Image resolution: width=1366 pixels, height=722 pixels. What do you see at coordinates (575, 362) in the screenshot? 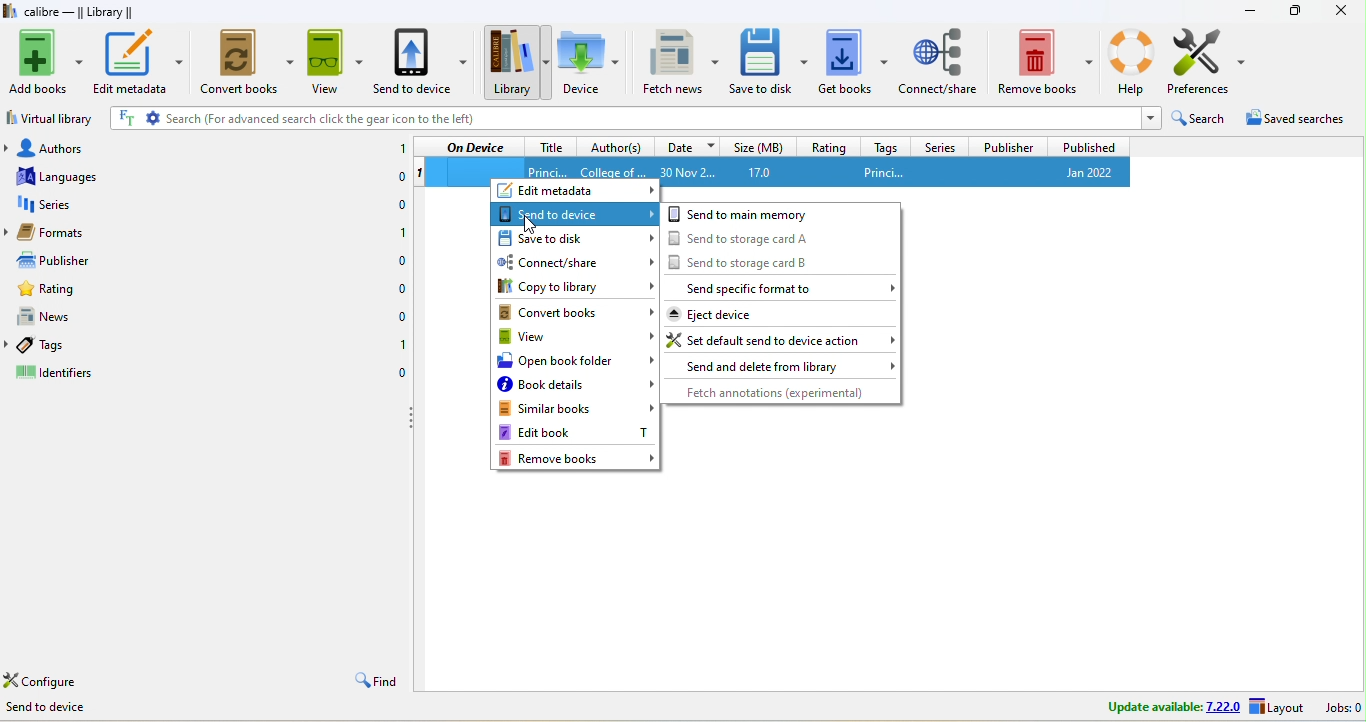
I see `open book folder` at bounding box center [575, 362].